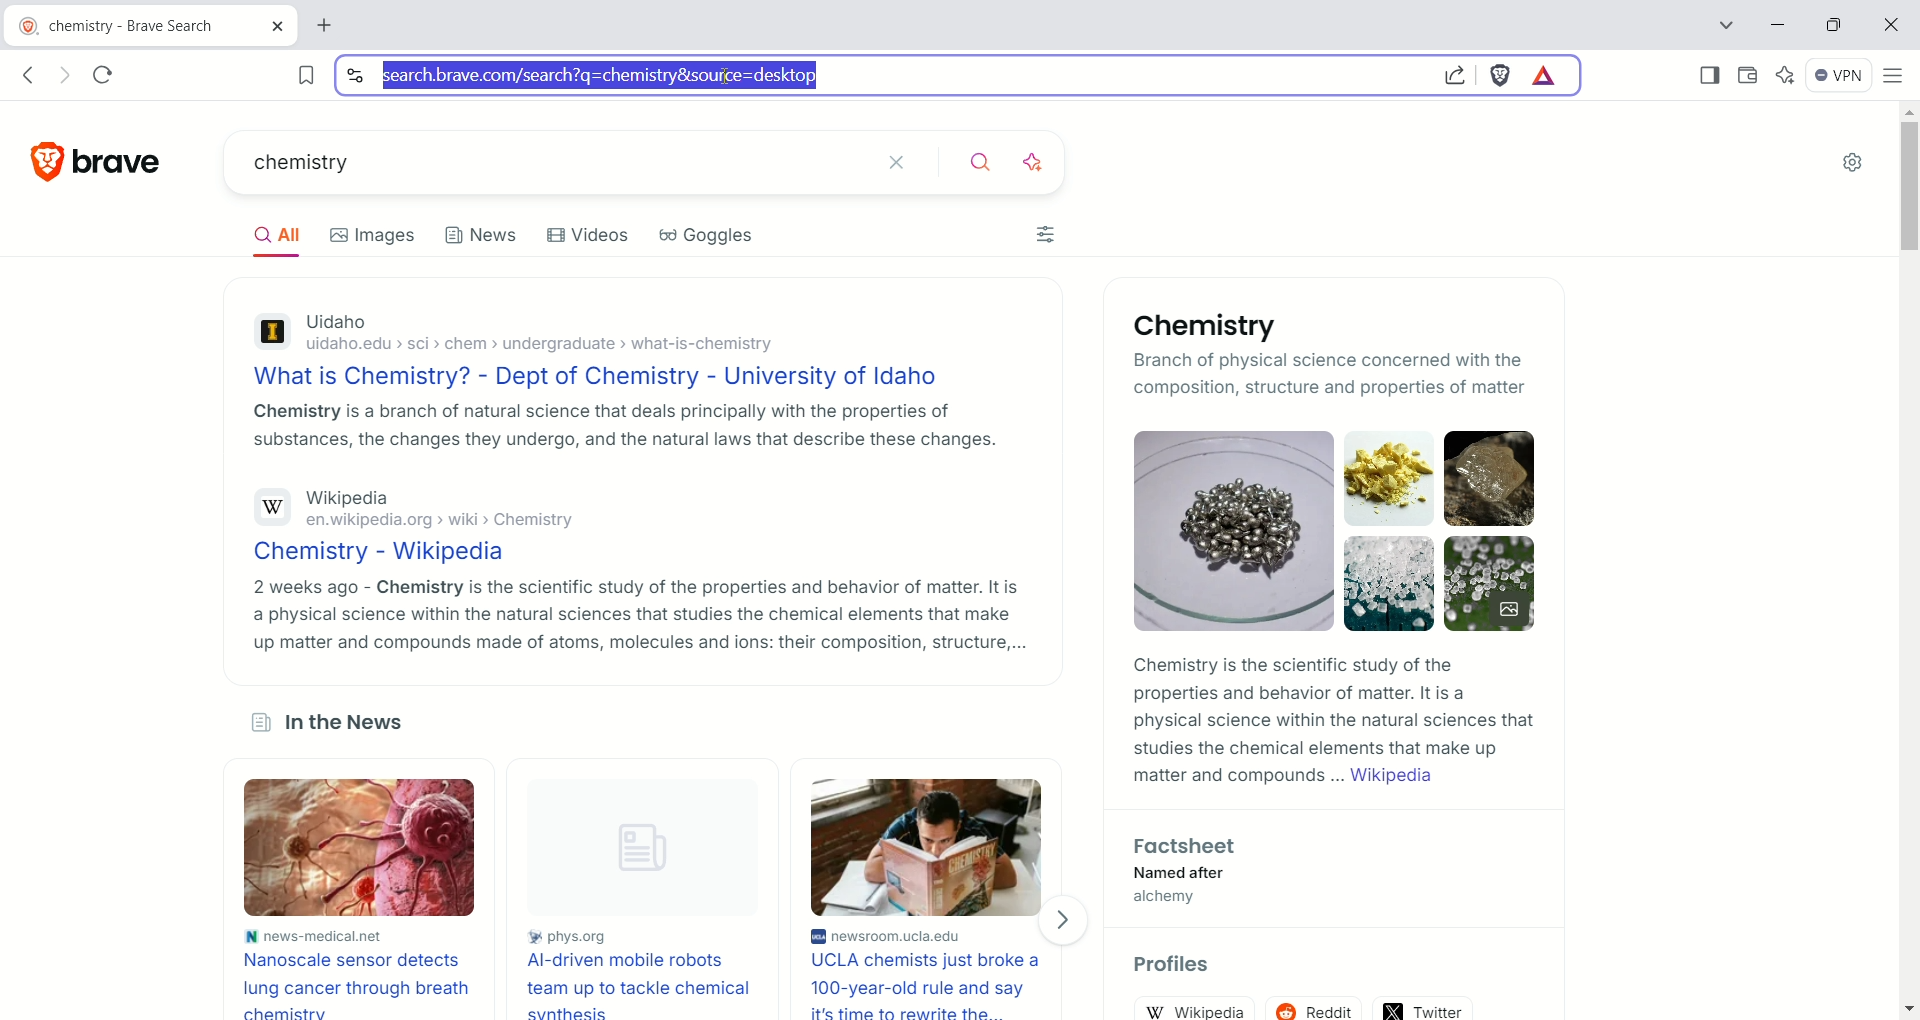  What do you see at coordinates (1268, 372) in the screenshot?
I see `Branch of physical science concerned with the composition, structure and properties of matter.` at bounding box center [1268, 372].